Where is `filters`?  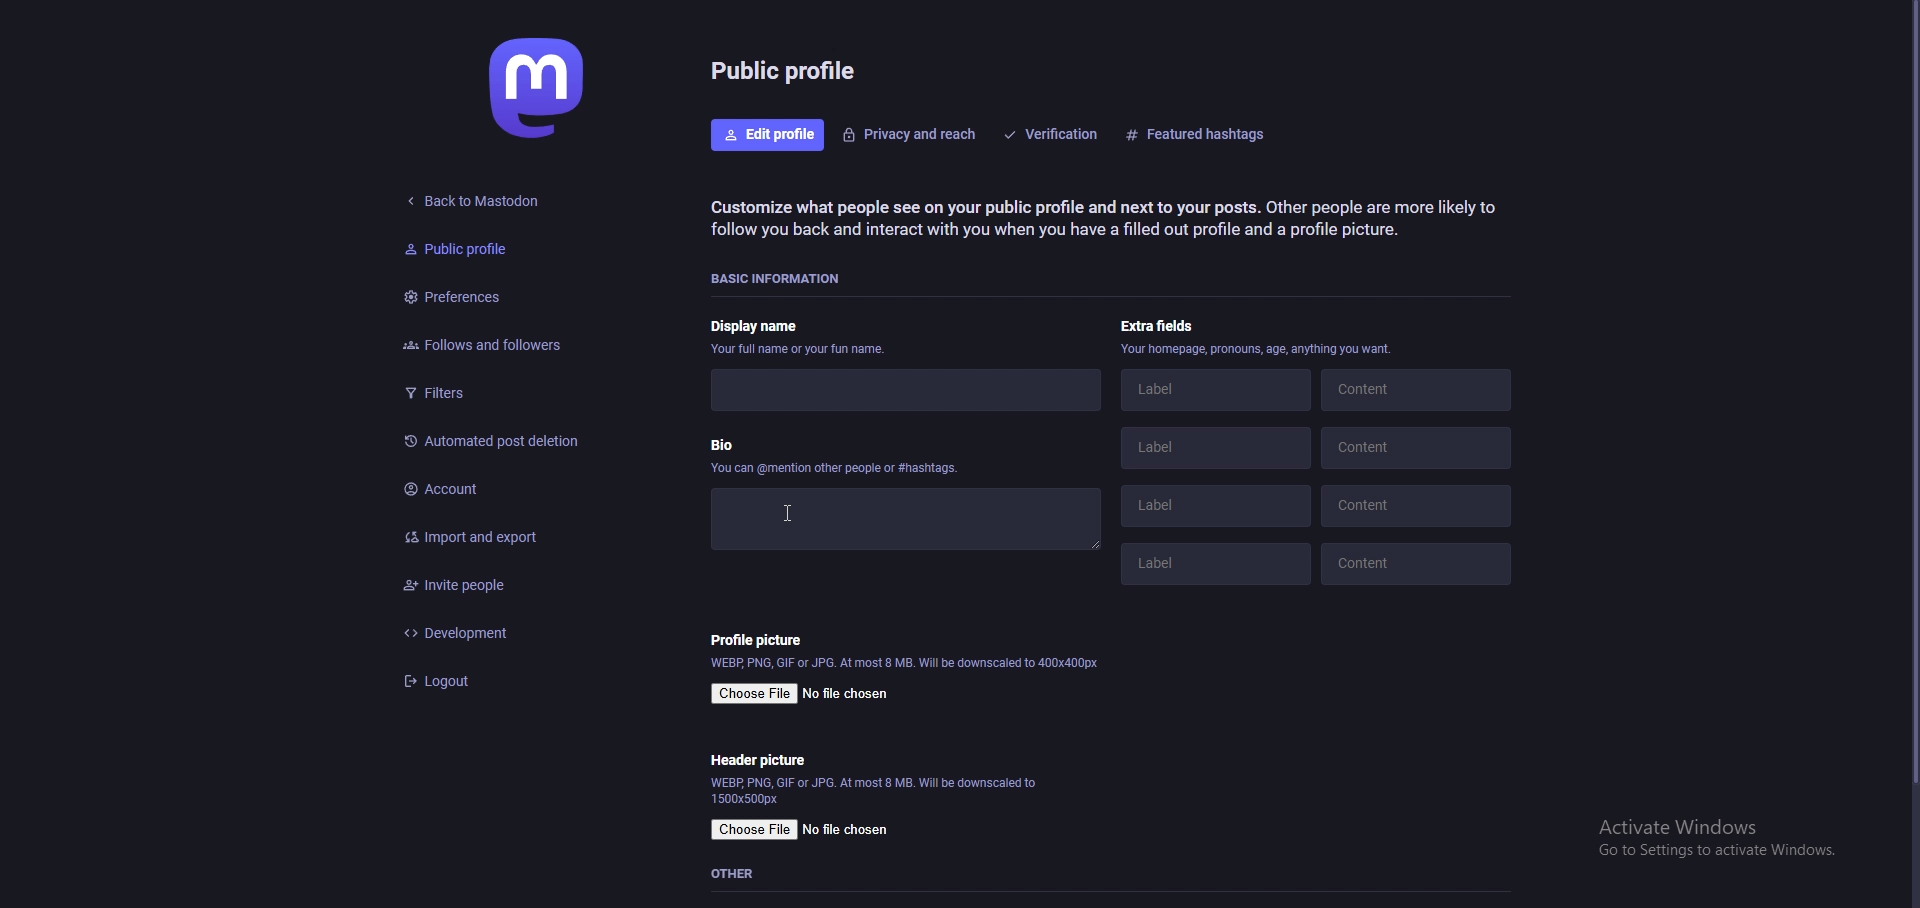 filters is located at coordinates (495, 389).